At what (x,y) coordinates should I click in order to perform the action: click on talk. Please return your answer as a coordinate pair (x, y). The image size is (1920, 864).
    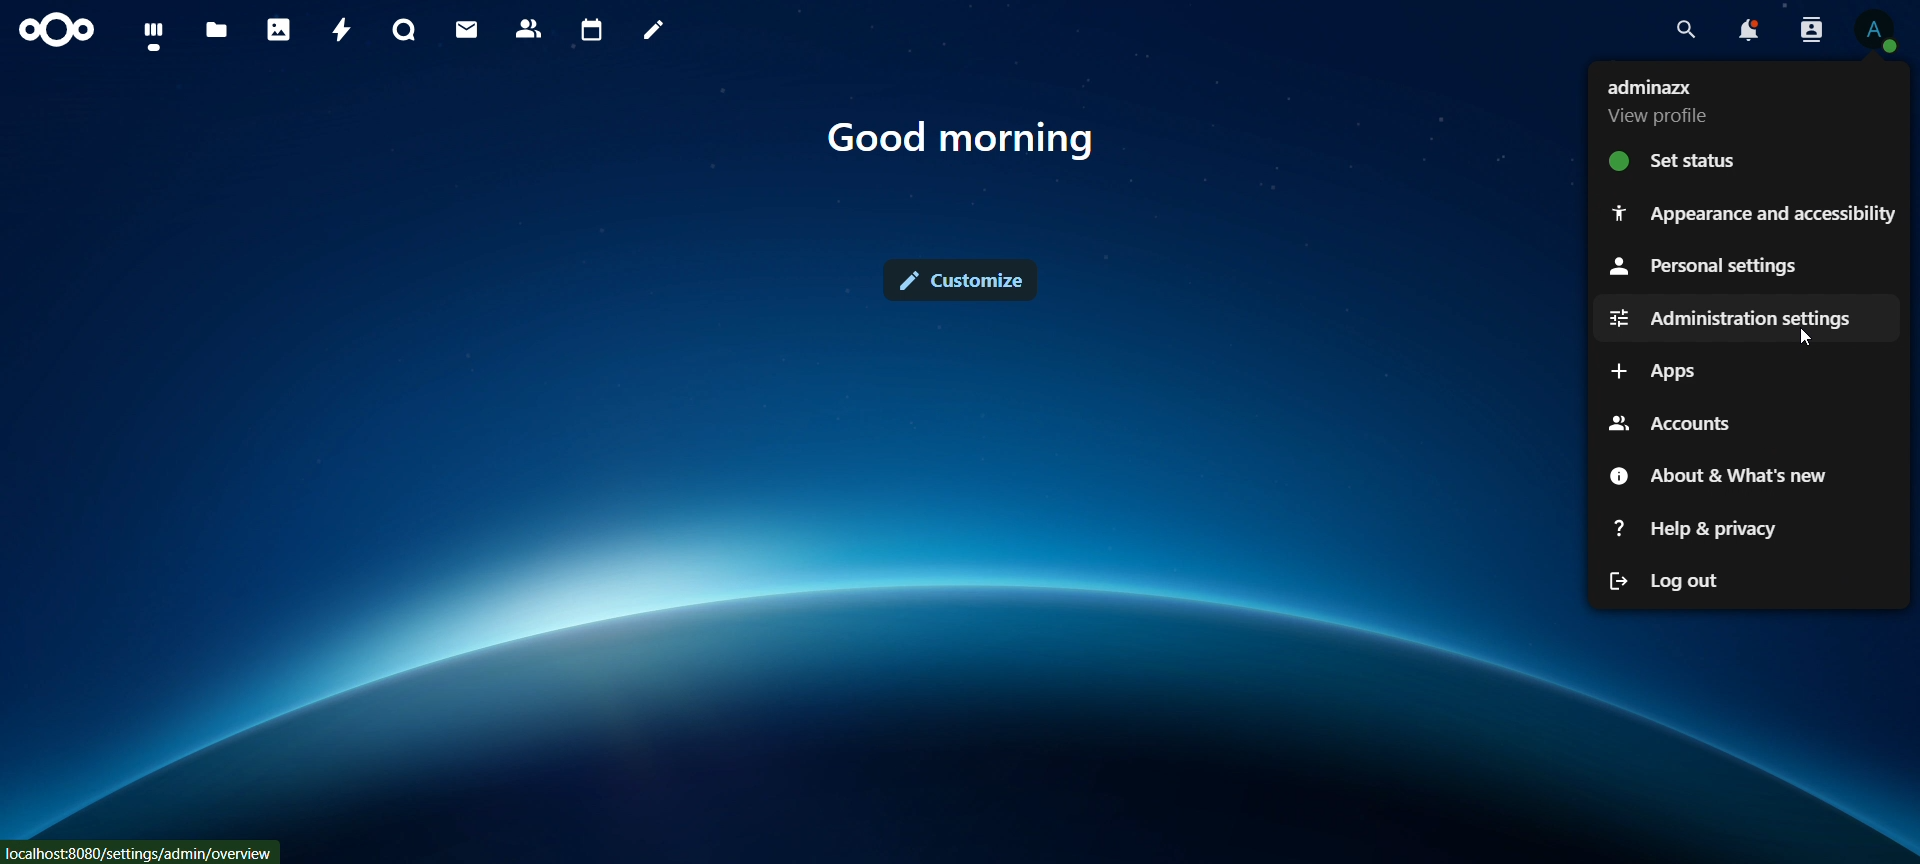
    Looking at the image, I should click on (404, 30).